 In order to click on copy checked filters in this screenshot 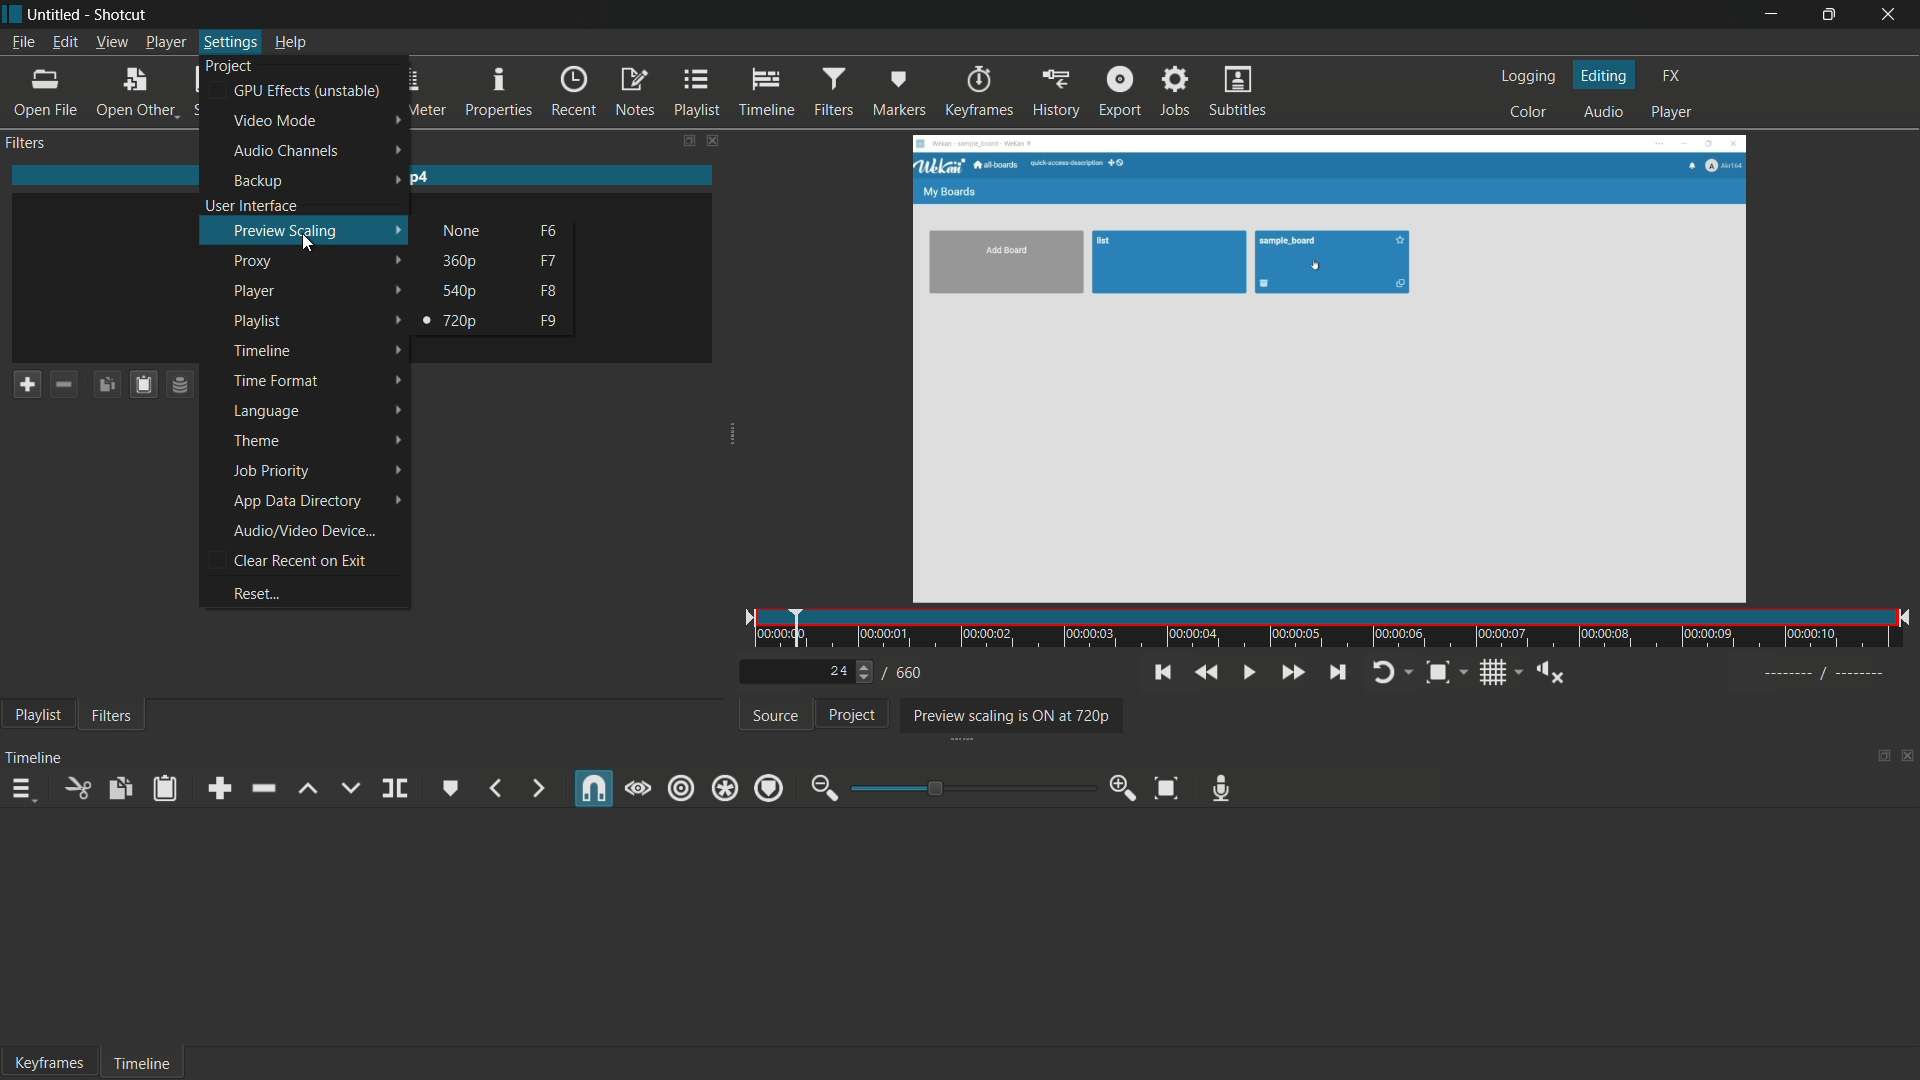, I will do `click(103, 385)`.